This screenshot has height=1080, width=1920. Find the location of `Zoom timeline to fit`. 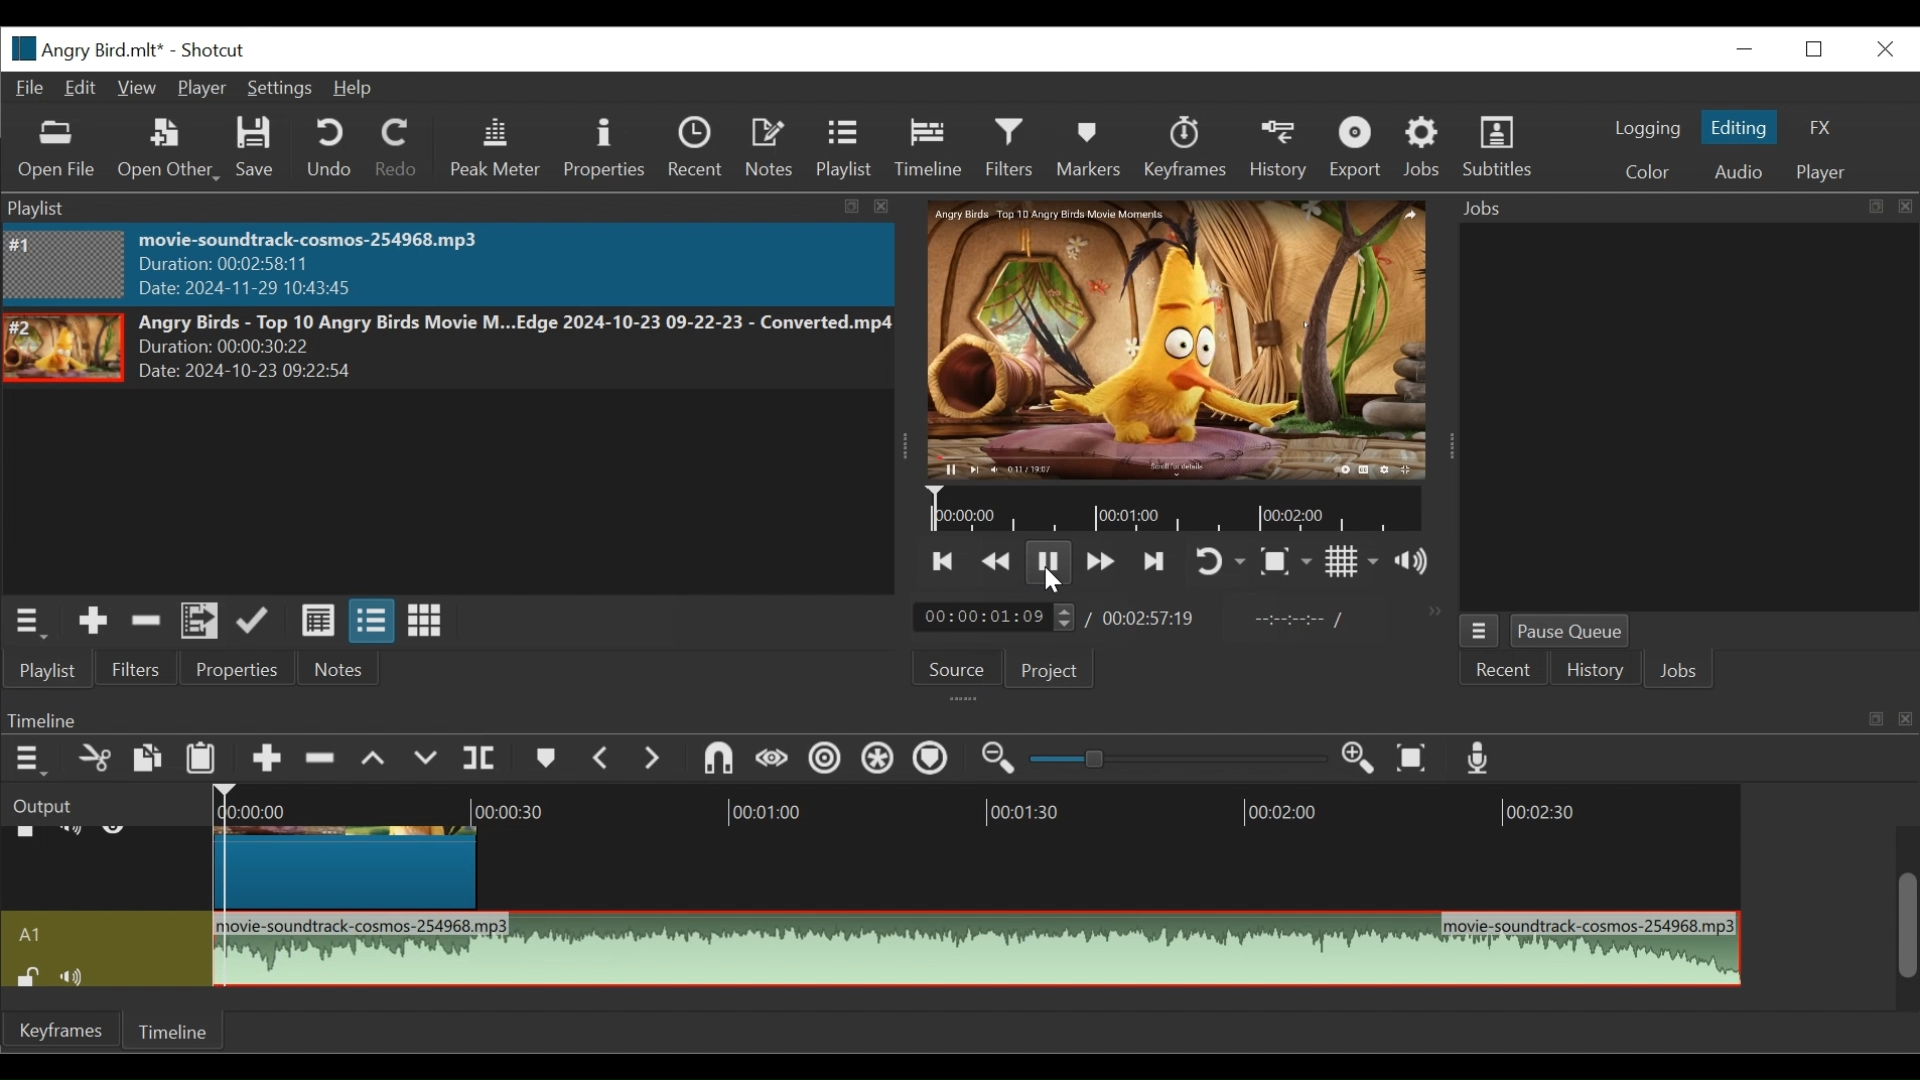

Zoom timeline to fit is located at coordinates (1415, 758).